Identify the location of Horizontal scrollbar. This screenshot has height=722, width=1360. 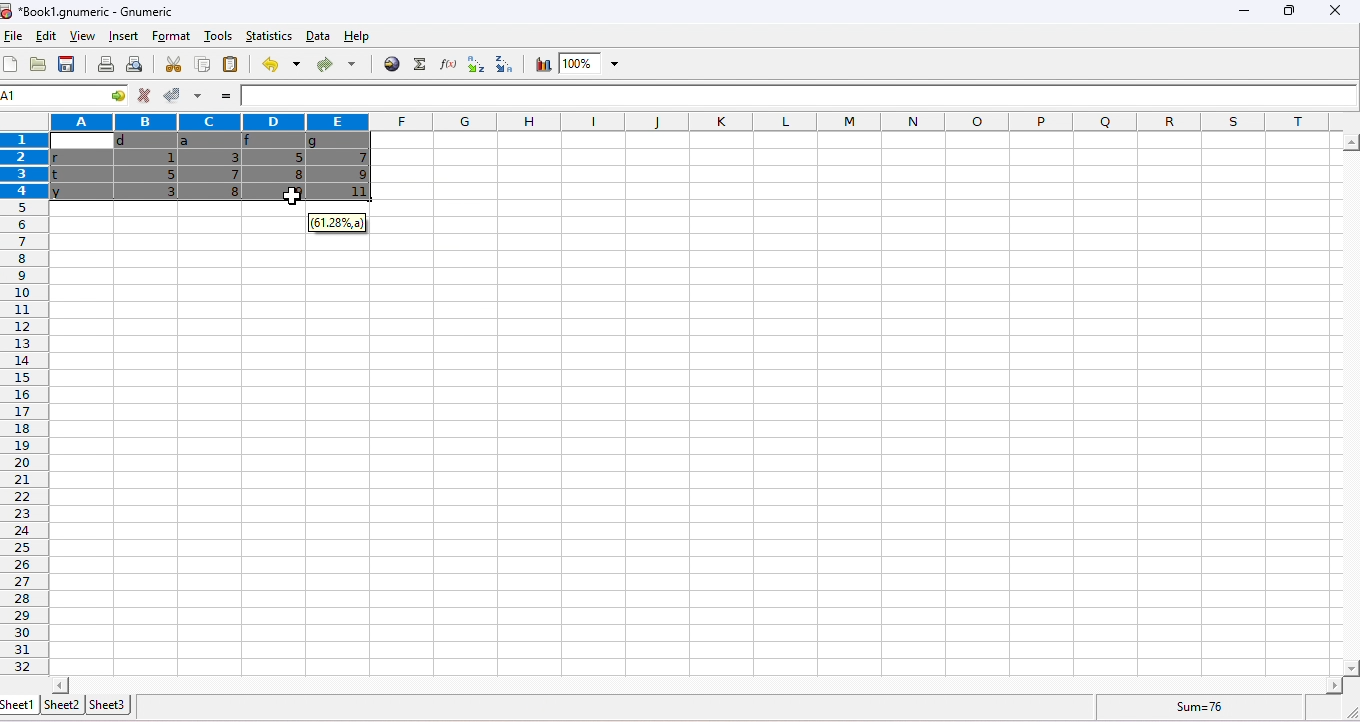
(697, 684).